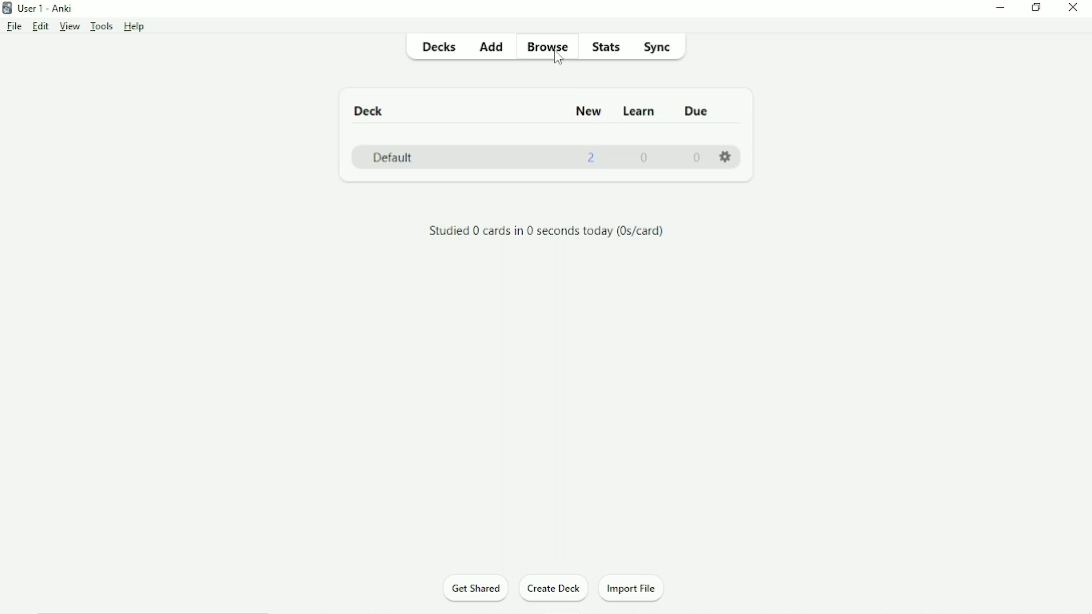 The image size is (1092, 614). What do you see at coordinates (645, 157) in the screenshot?
I see `0` at bounding box center [645, 157].